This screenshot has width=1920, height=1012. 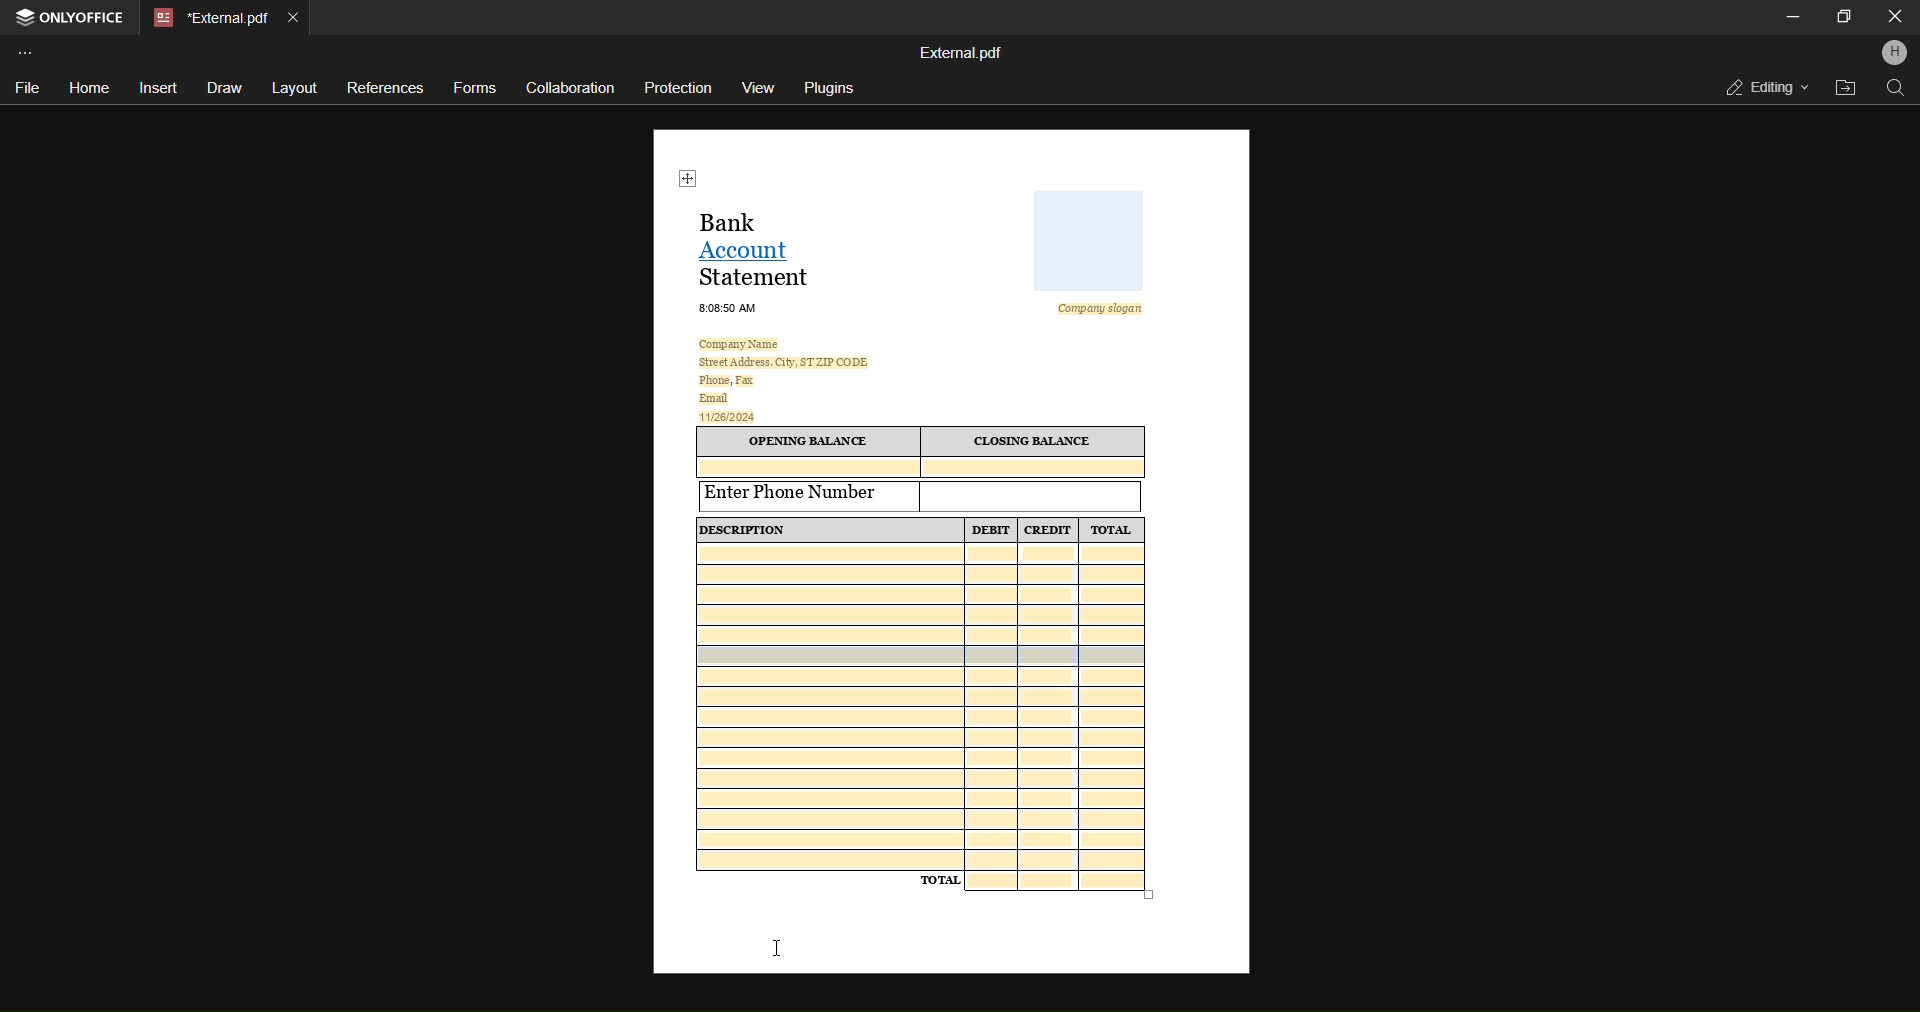 What do you see at coordinates (1107, 309) in the screenshot?
I see `Company slogan` at bounding box center [1107, 309].